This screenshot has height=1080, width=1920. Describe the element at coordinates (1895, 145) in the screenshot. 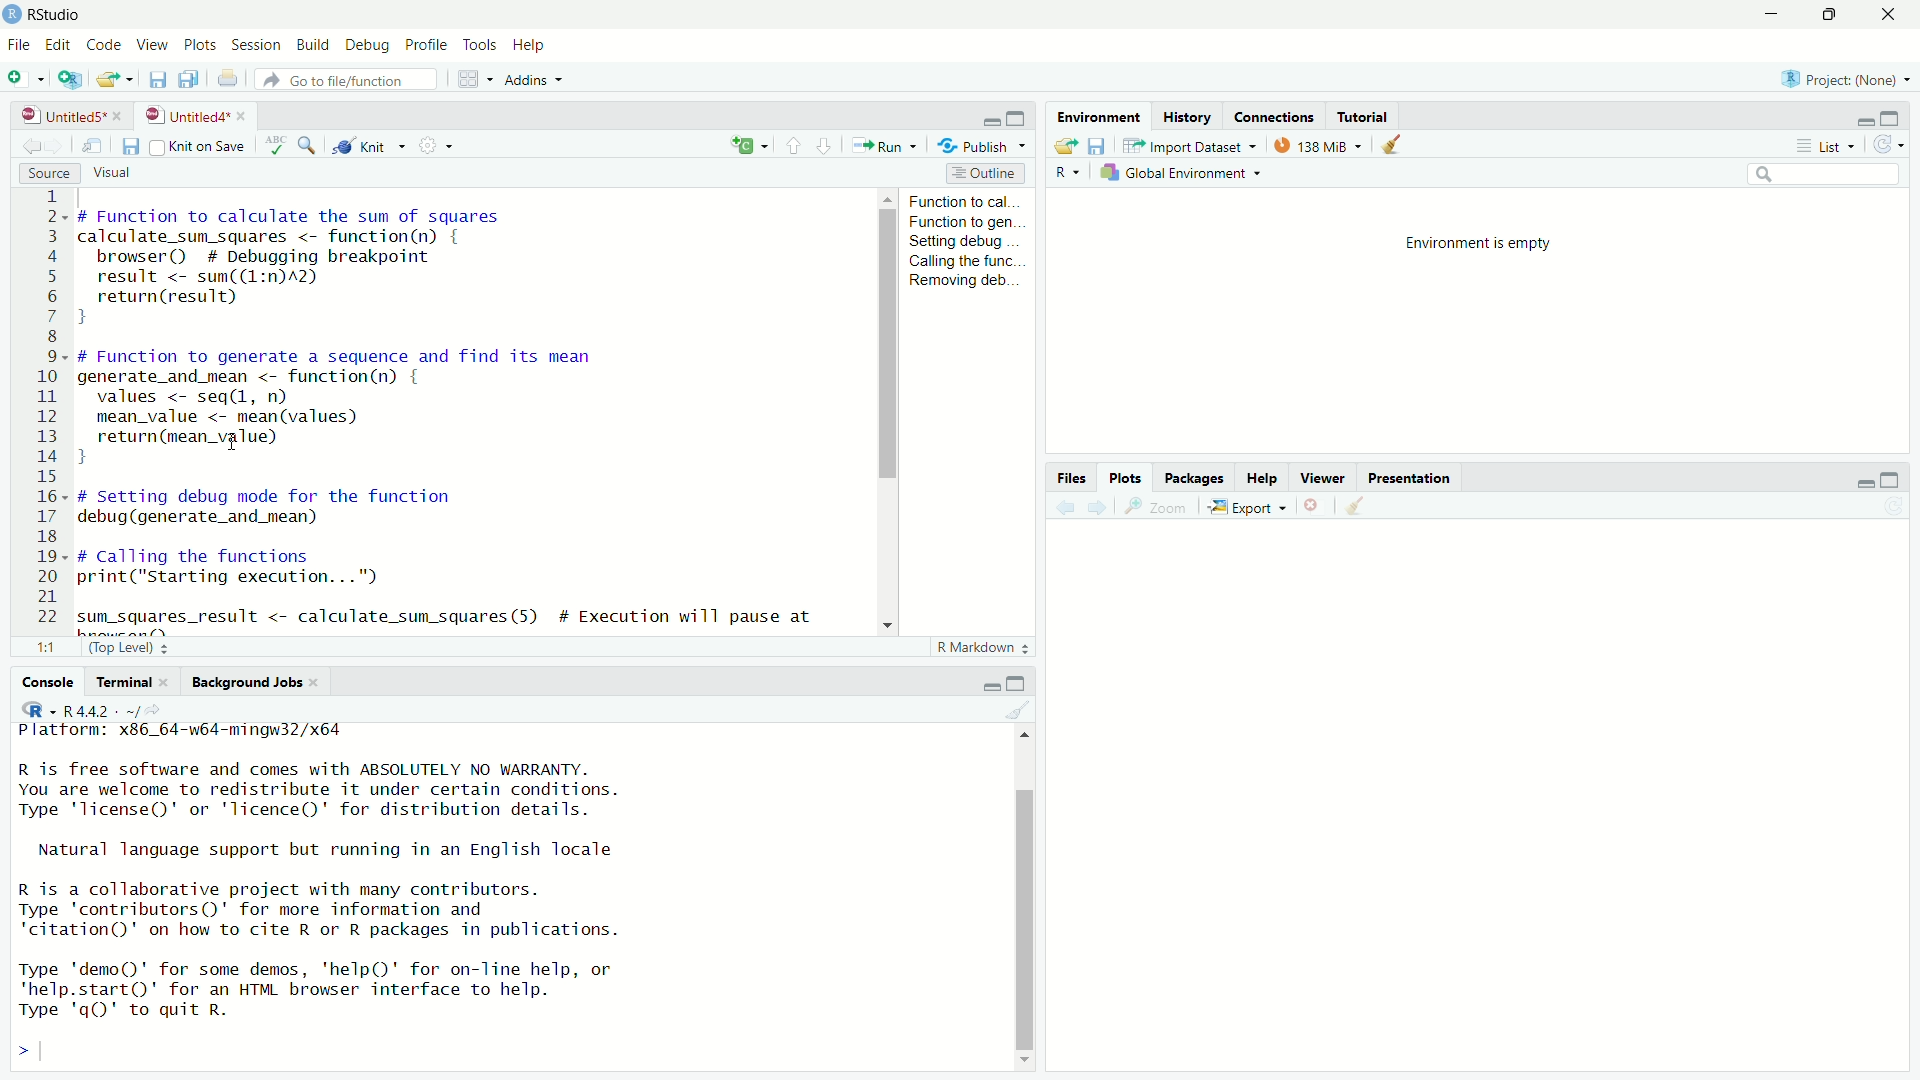

I see `refresh the list of objects` at that location.